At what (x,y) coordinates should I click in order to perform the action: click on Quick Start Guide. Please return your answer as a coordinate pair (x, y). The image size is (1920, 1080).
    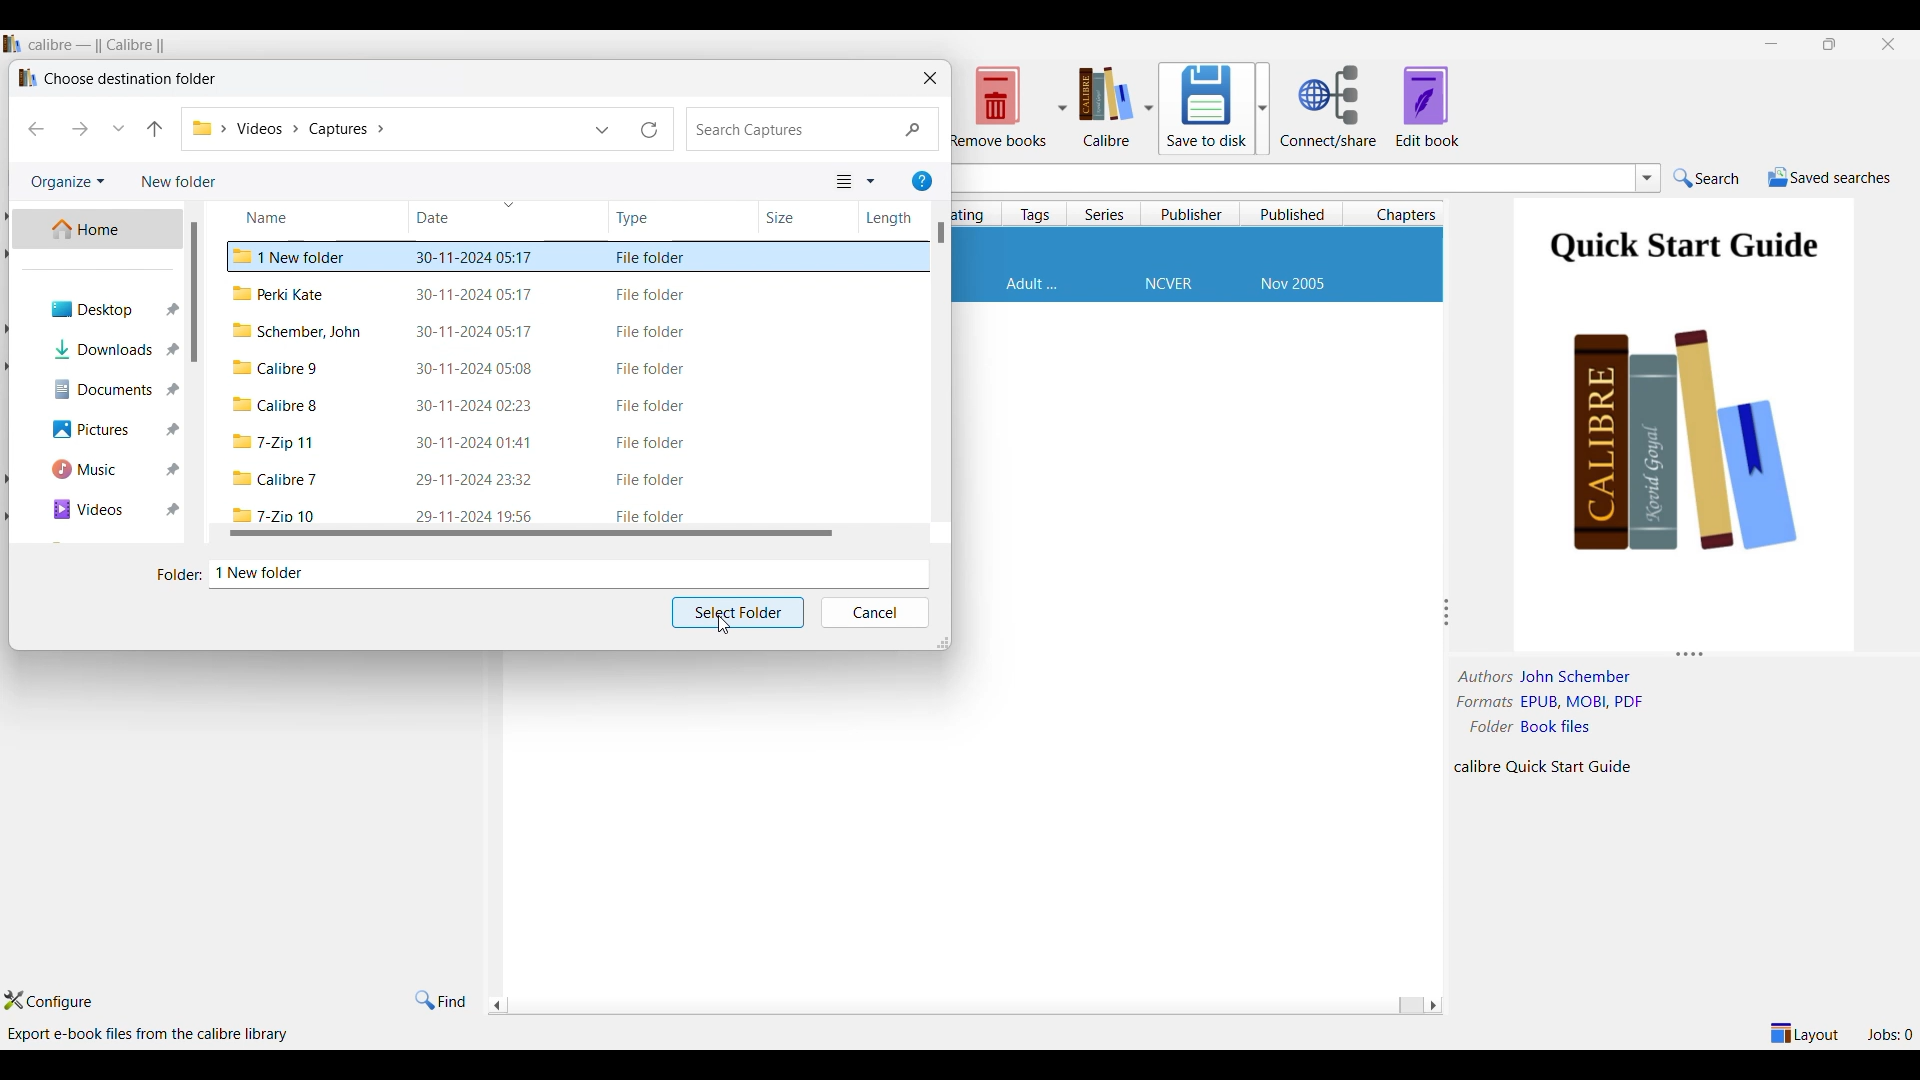
    Looking at the image, I should click on (1683, 250).